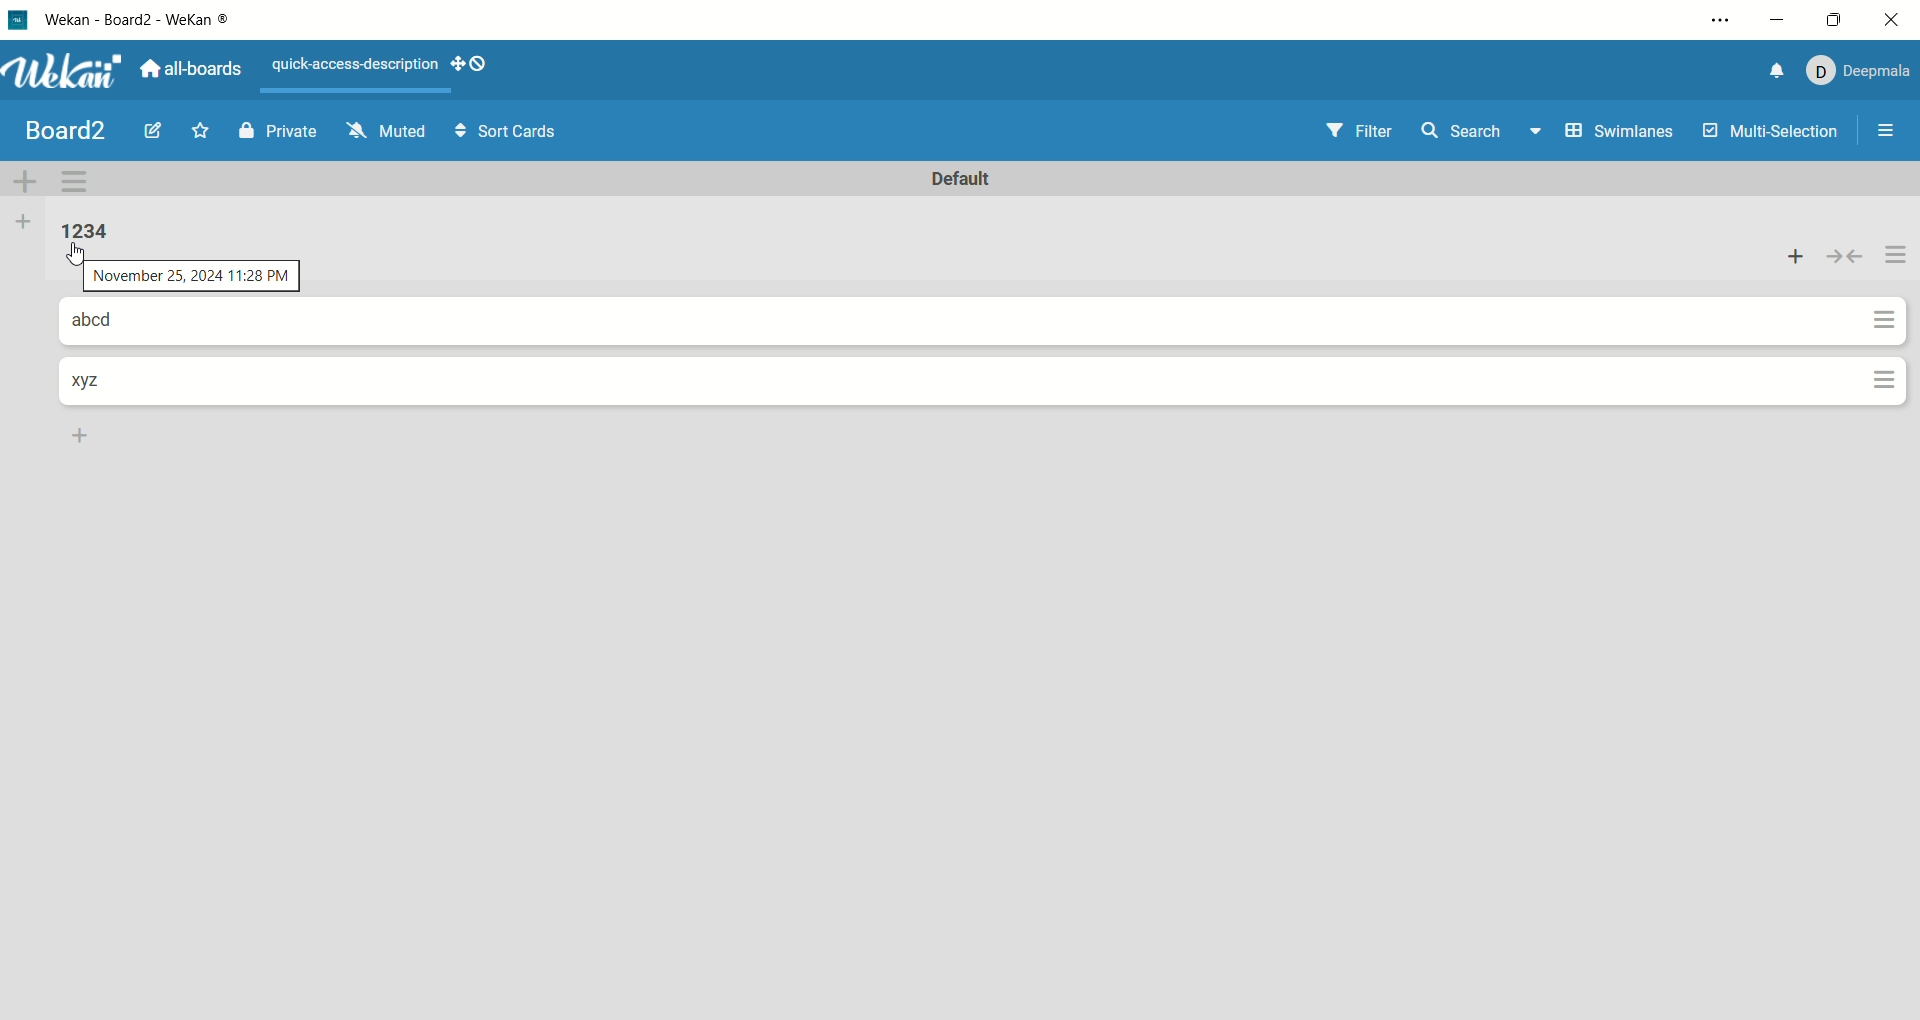 This screenshot has width=1920, height=1020. What do you see at coordinates (477, 66) in the screenshot?
I see `show-desktop-drag-handles` at bounding box center [477, 66].